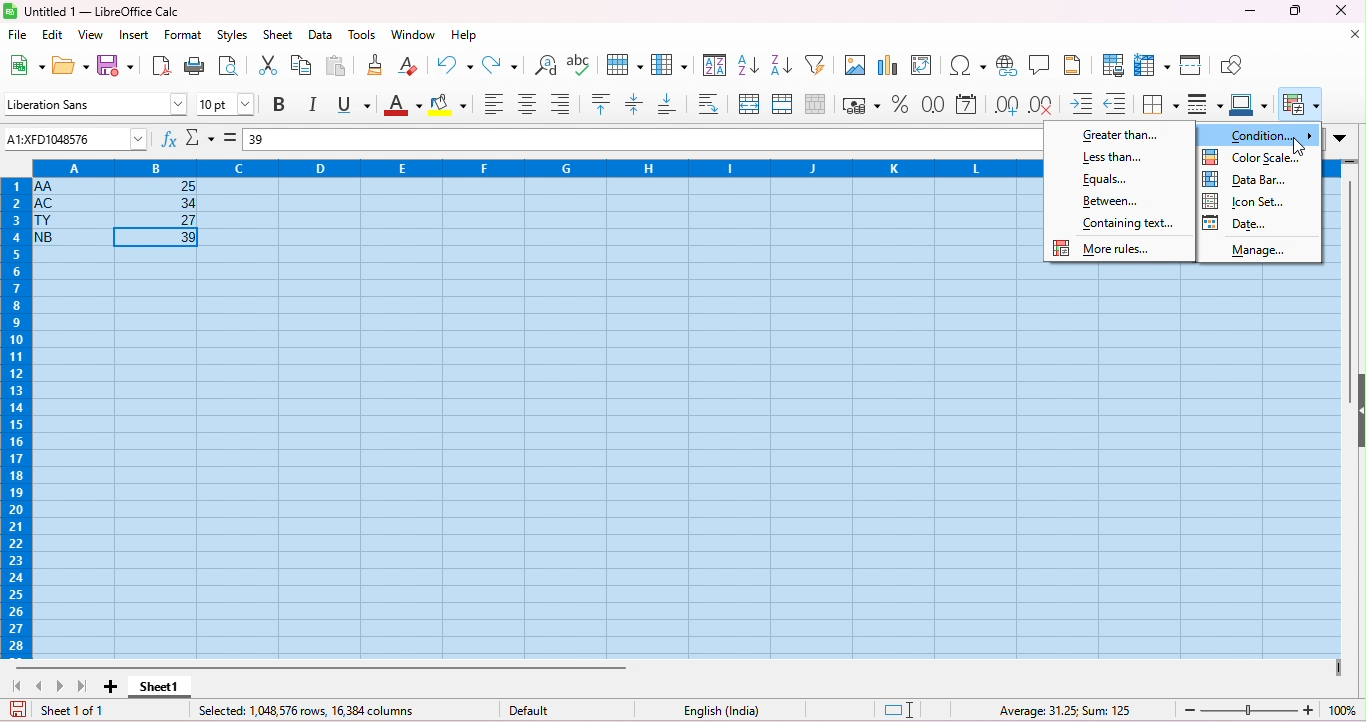  What do you see at coordinates (1354, 35) in the screenshot?
I see `close` at bounding box center [1354, 35].